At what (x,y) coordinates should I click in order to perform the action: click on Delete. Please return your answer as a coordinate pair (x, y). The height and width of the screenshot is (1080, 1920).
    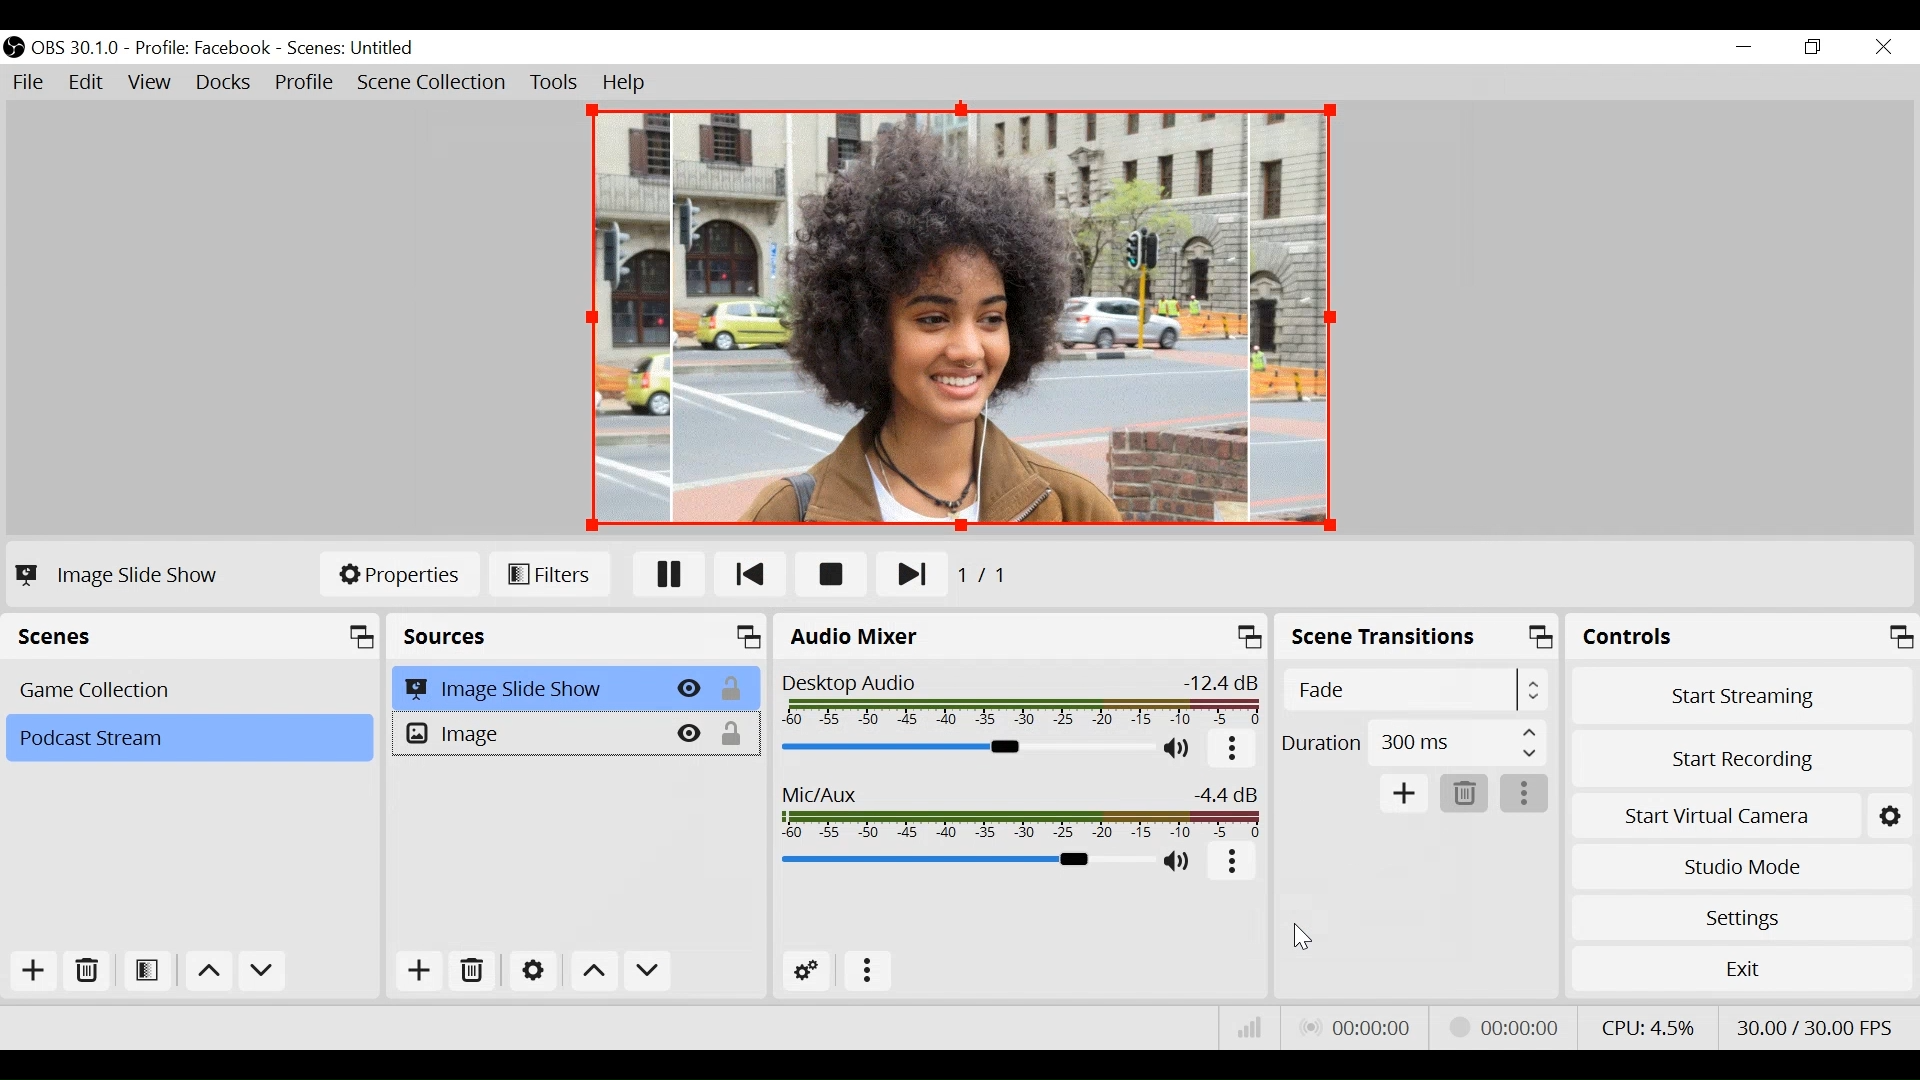
    Looking at the image, I should click on (1465, 795).